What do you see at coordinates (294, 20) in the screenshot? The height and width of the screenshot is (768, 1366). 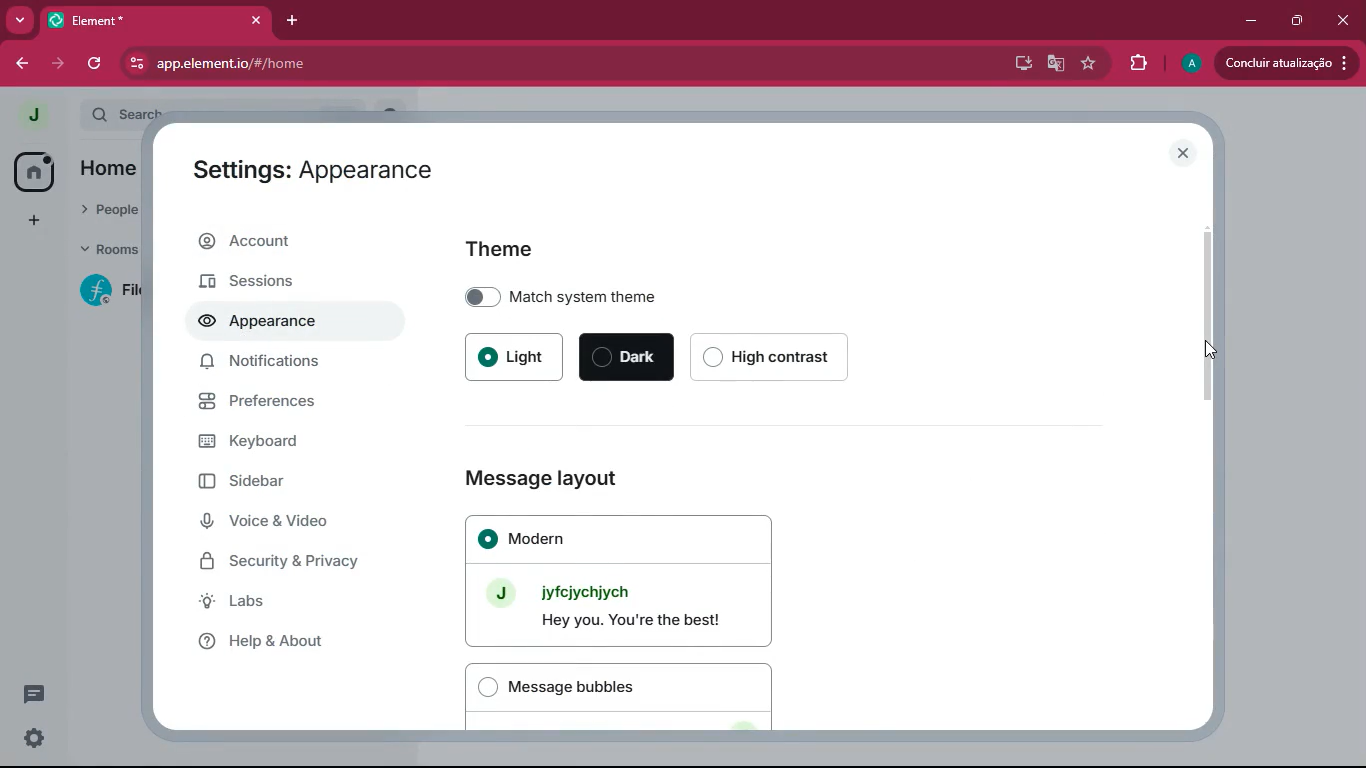 I see `add tab` at bounding box center [294, 20].